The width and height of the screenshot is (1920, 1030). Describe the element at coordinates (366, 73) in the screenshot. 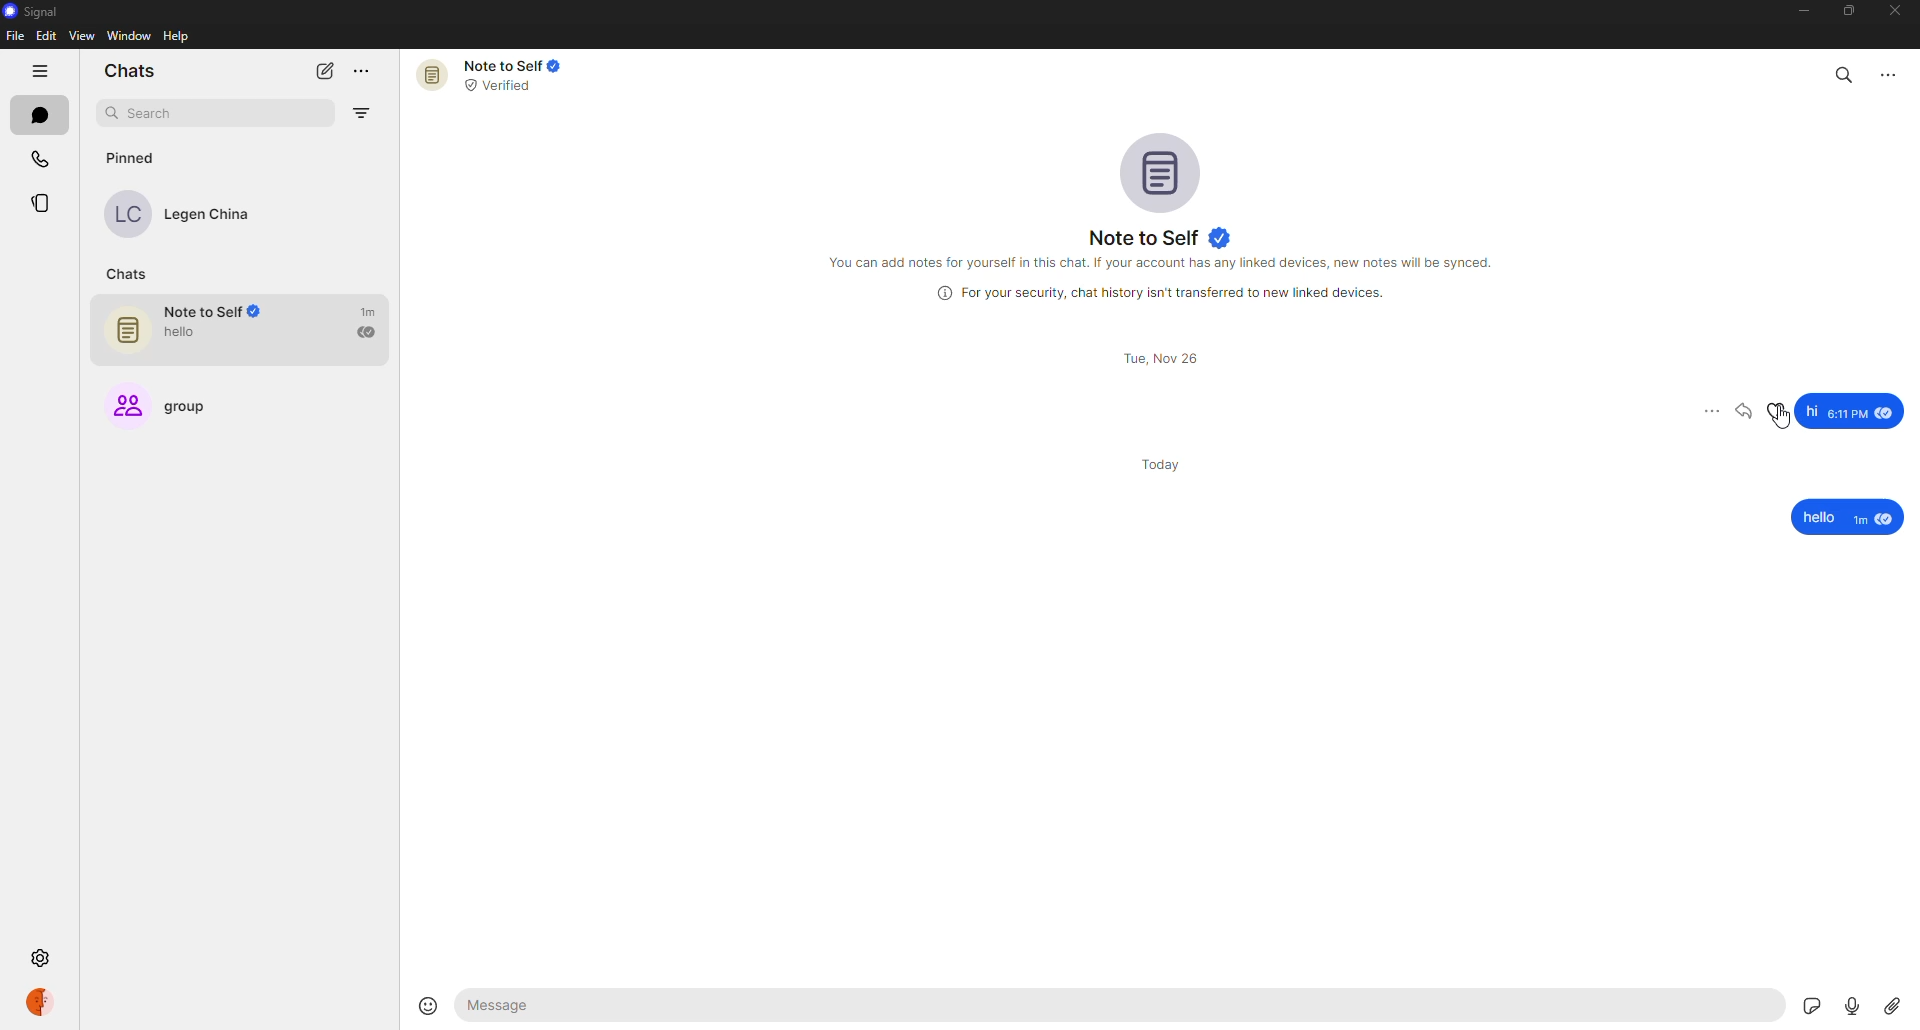

I see `more` at that location.